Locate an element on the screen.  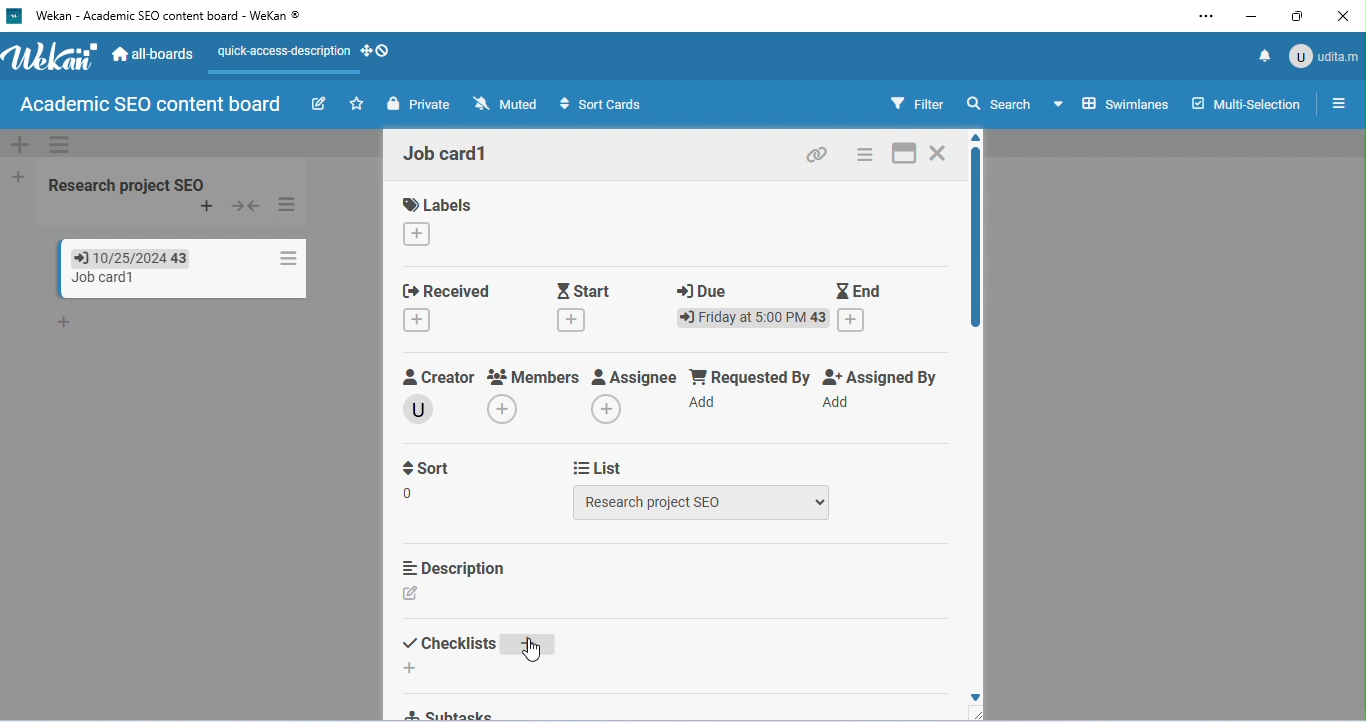
requested by is located at coordinates (750, 376).